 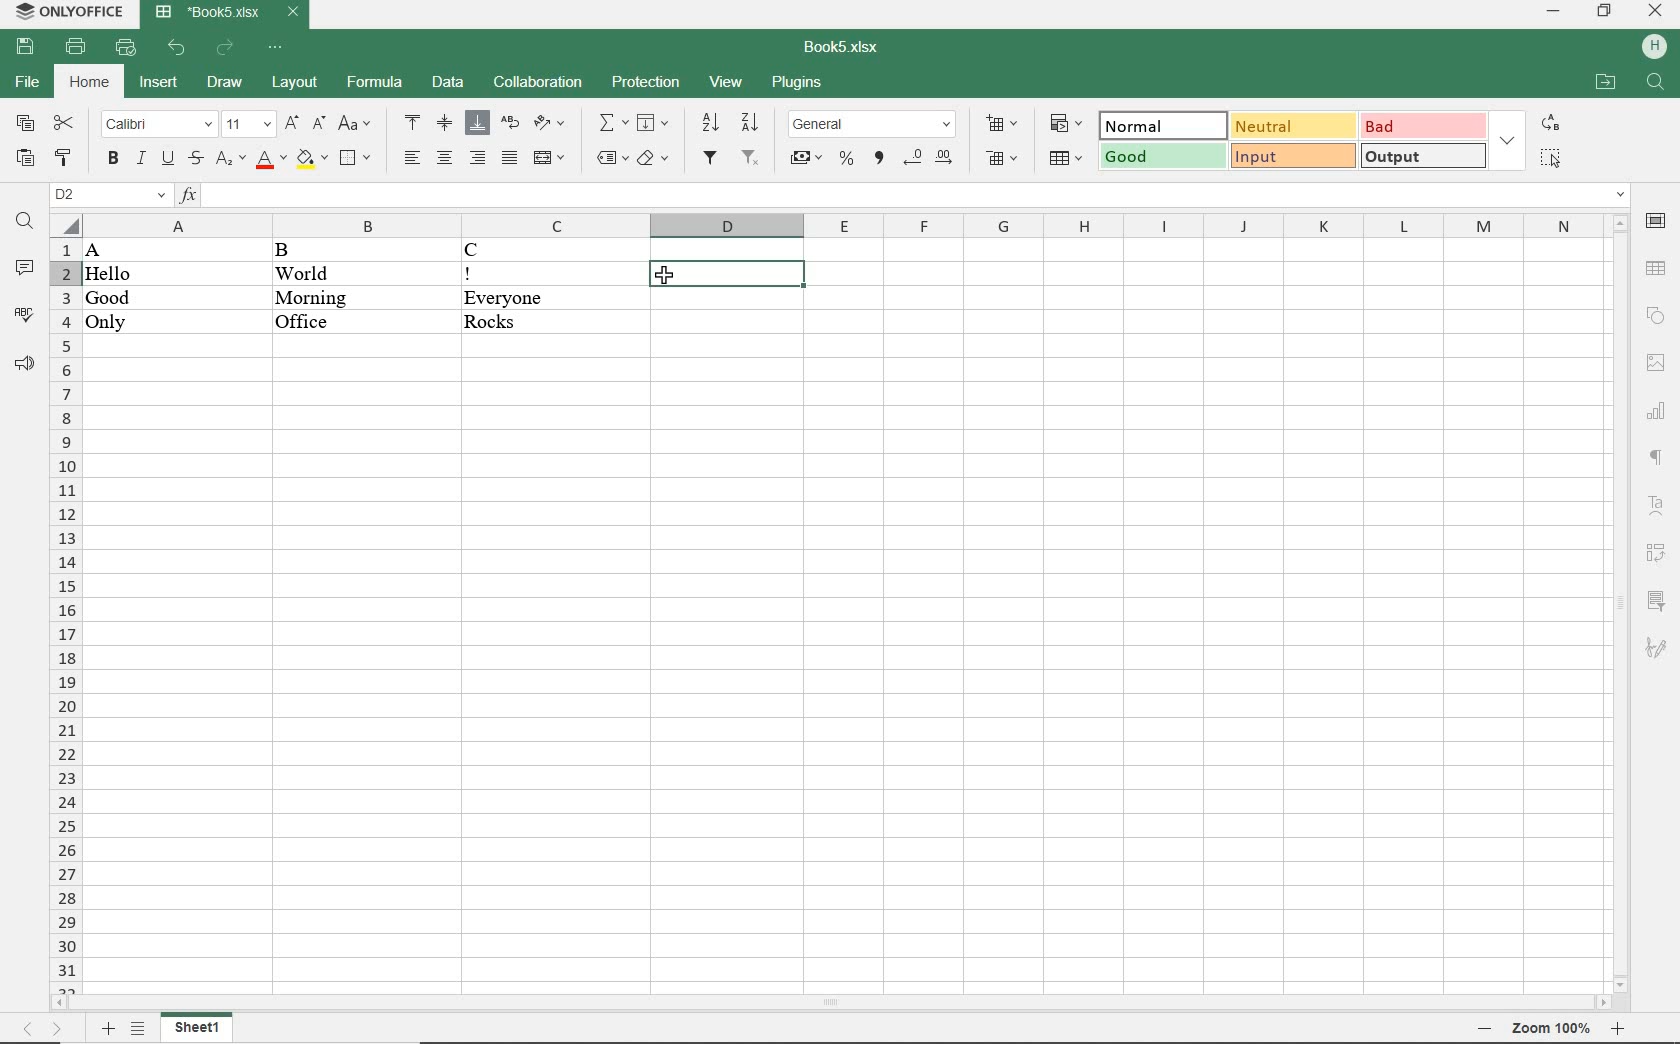 I want to click on open file location, so click(x=1604, y=84).